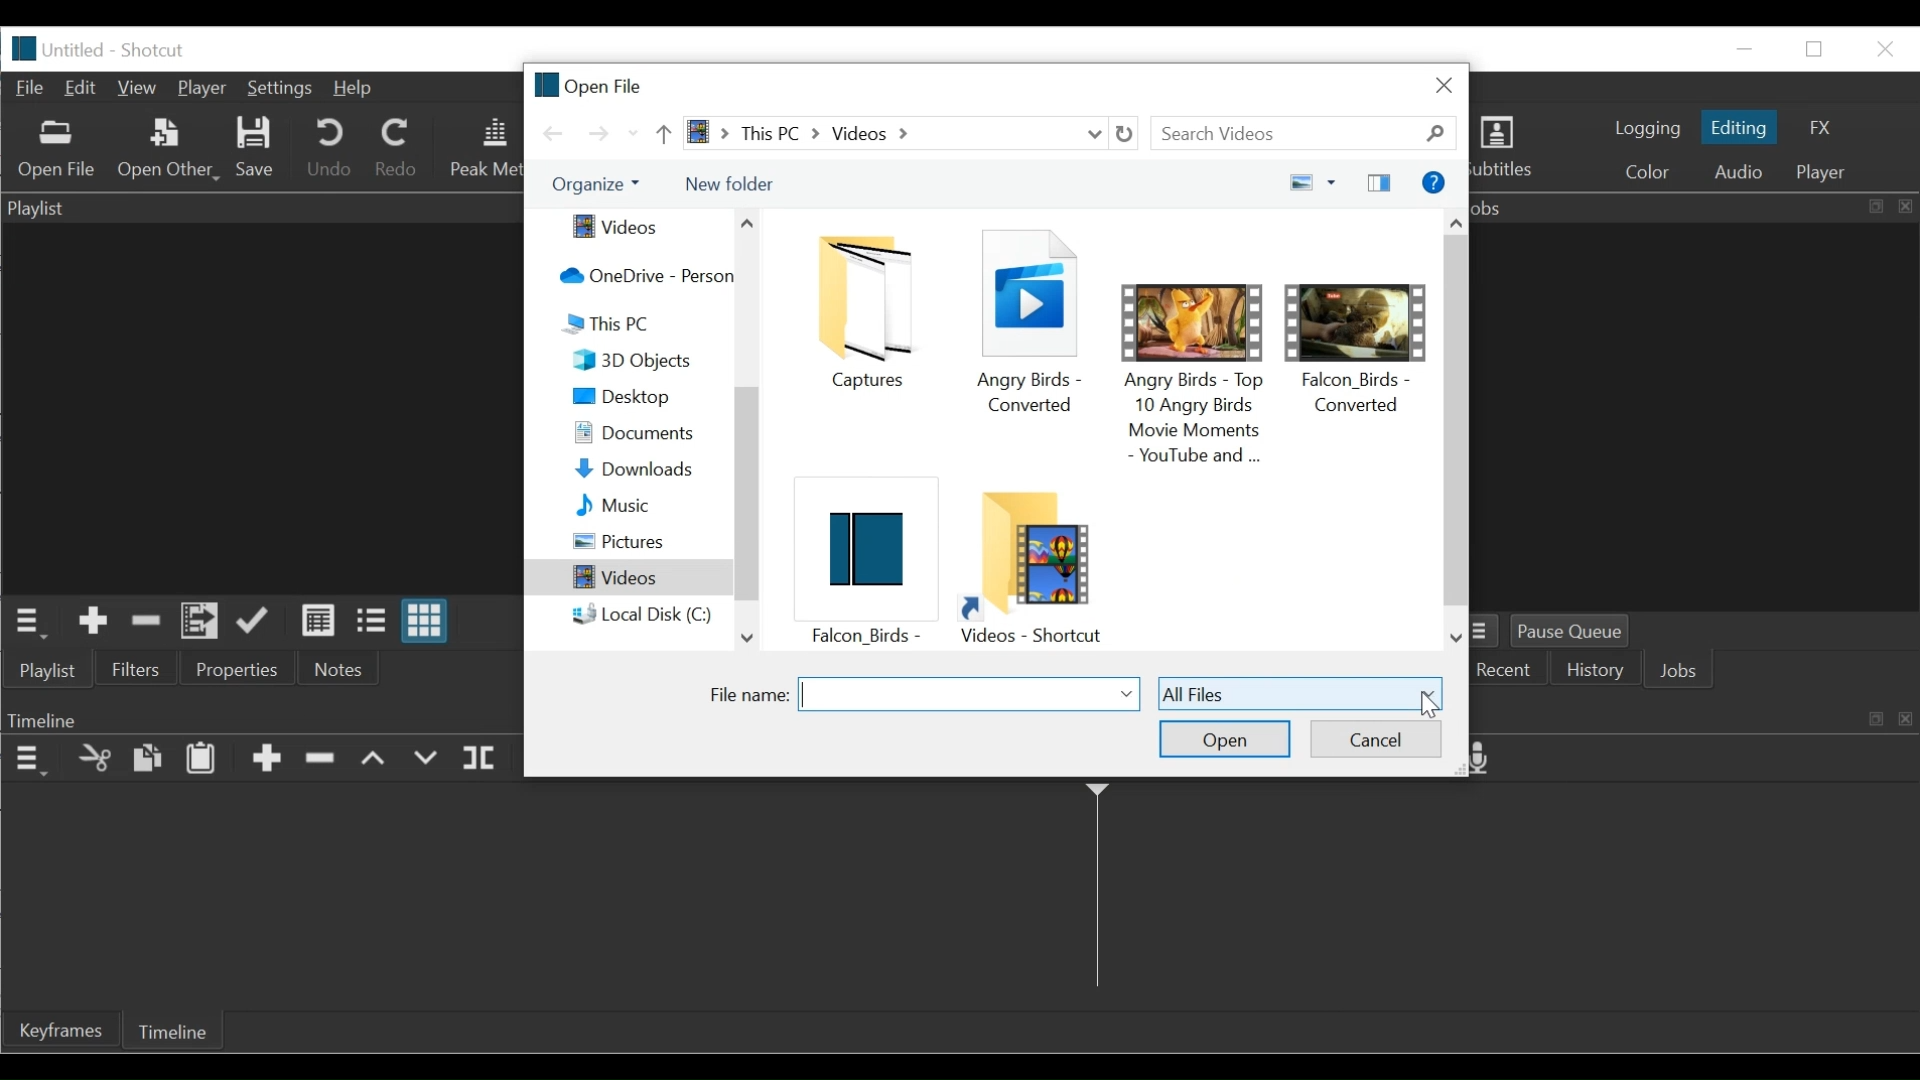 This screenshot has height=1080, width=1920. Describe the element at coordinates (1334, 181) in the screenshot. I see `more options` at that location.